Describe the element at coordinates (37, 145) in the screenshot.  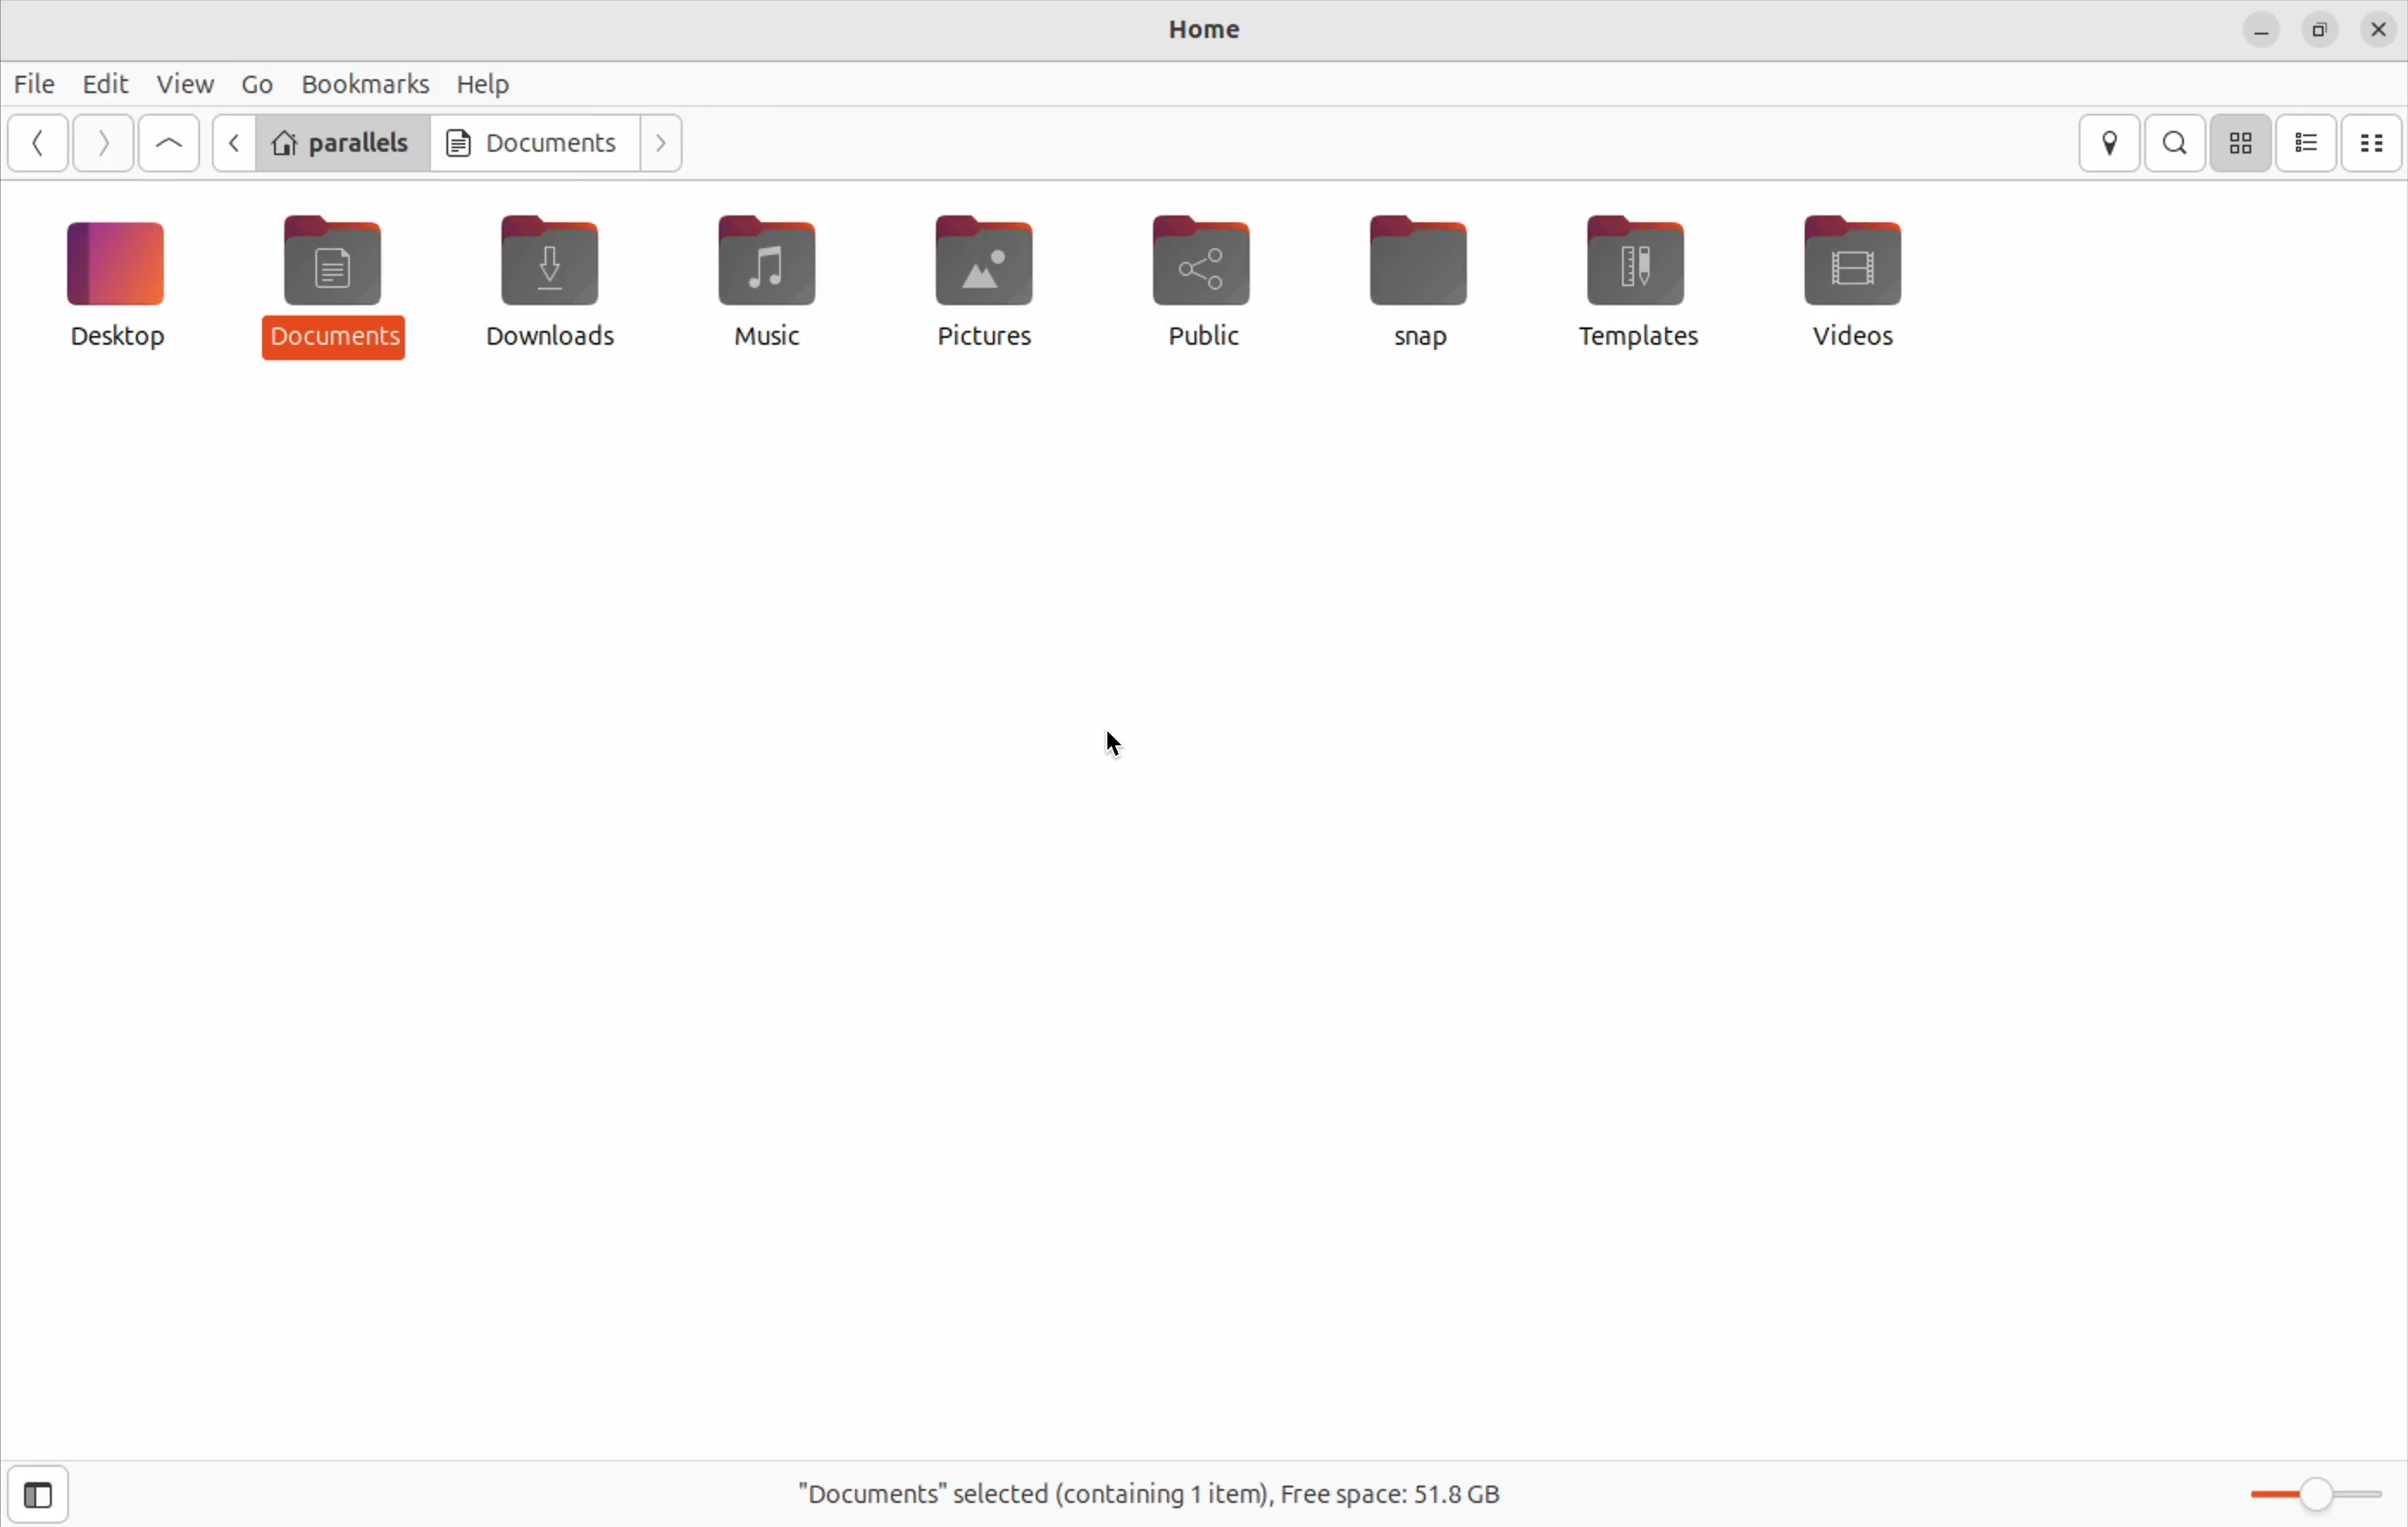
I see `Go back` at that location.